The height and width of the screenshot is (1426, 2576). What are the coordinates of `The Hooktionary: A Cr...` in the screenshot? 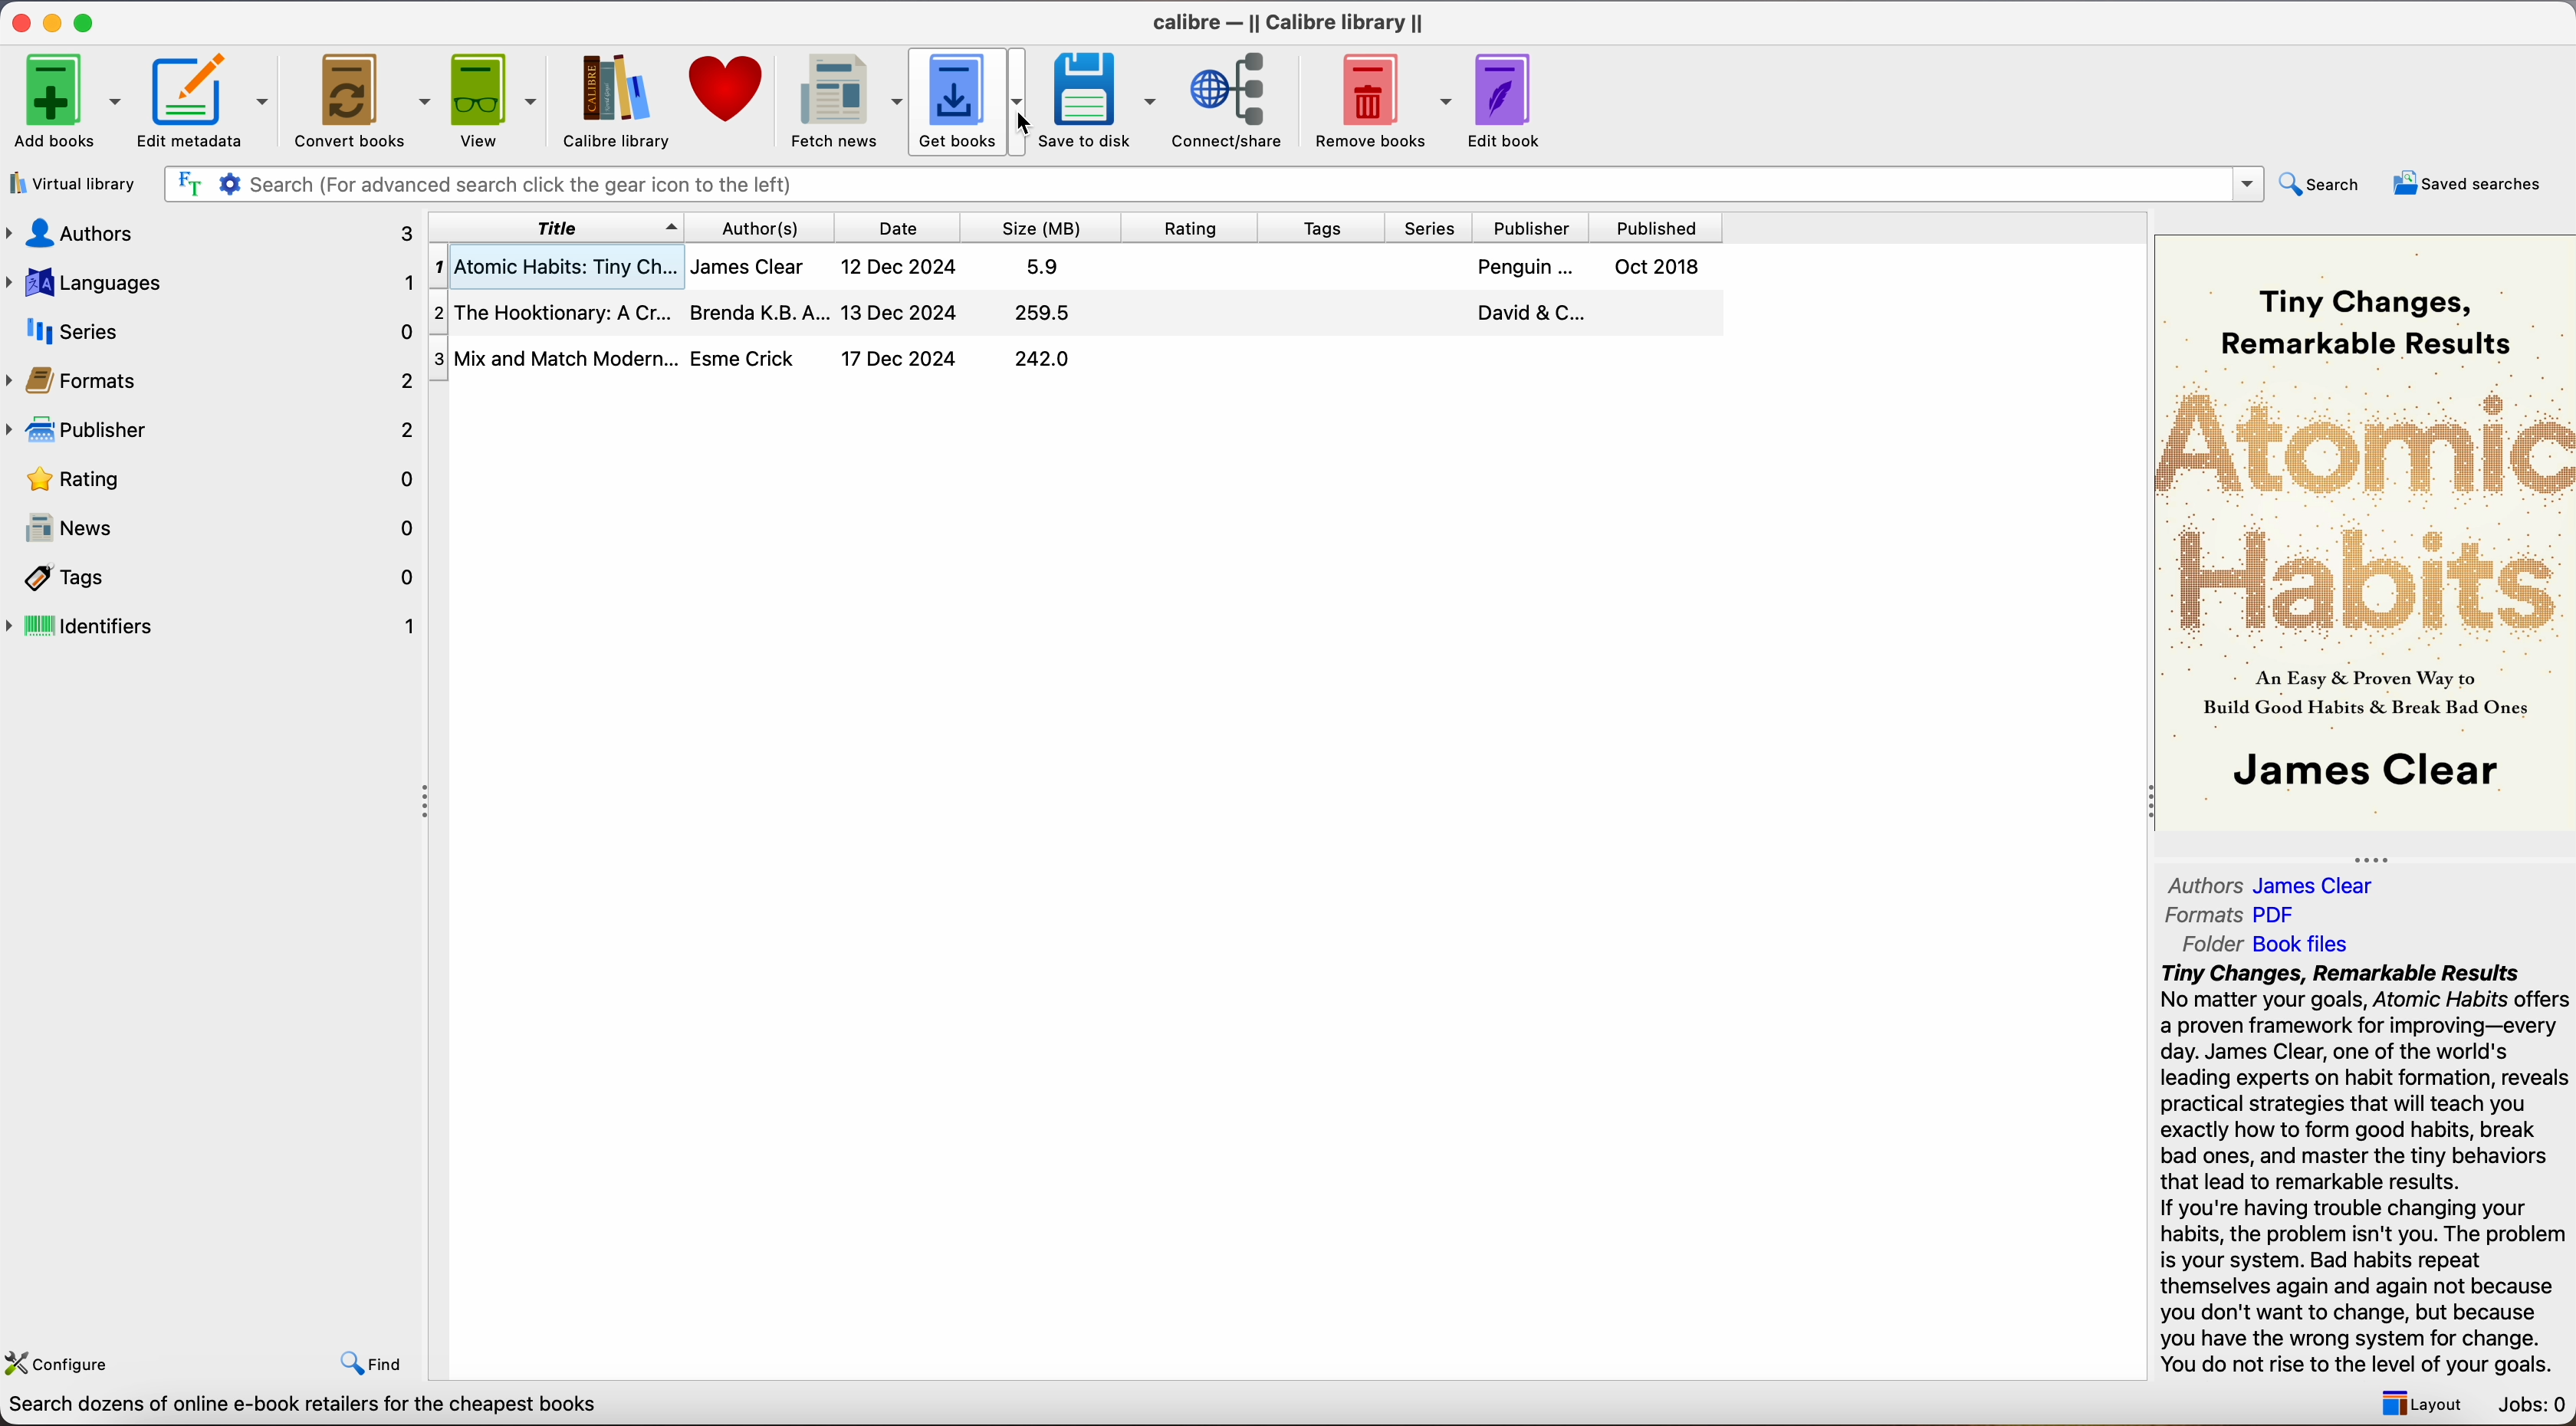 It's located at (1079, 314).